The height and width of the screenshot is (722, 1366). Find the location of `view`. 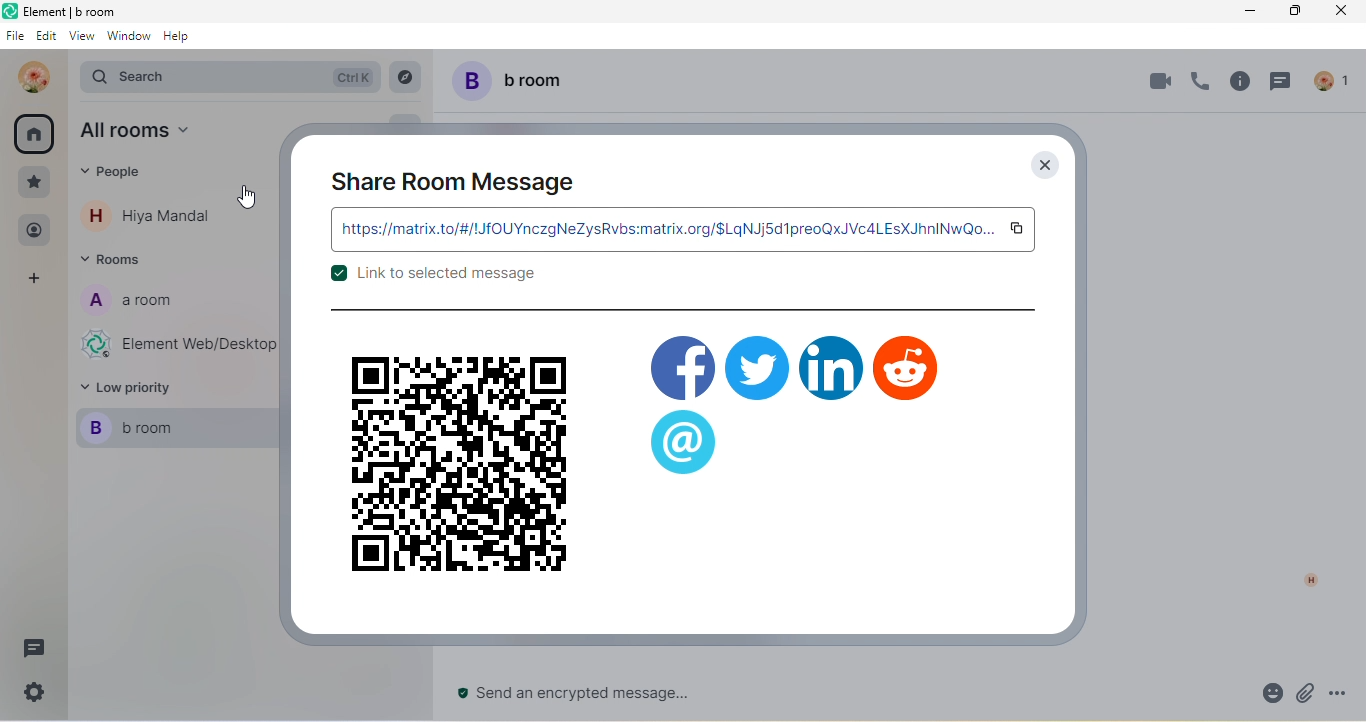

view is located at coordinates (81, 39).